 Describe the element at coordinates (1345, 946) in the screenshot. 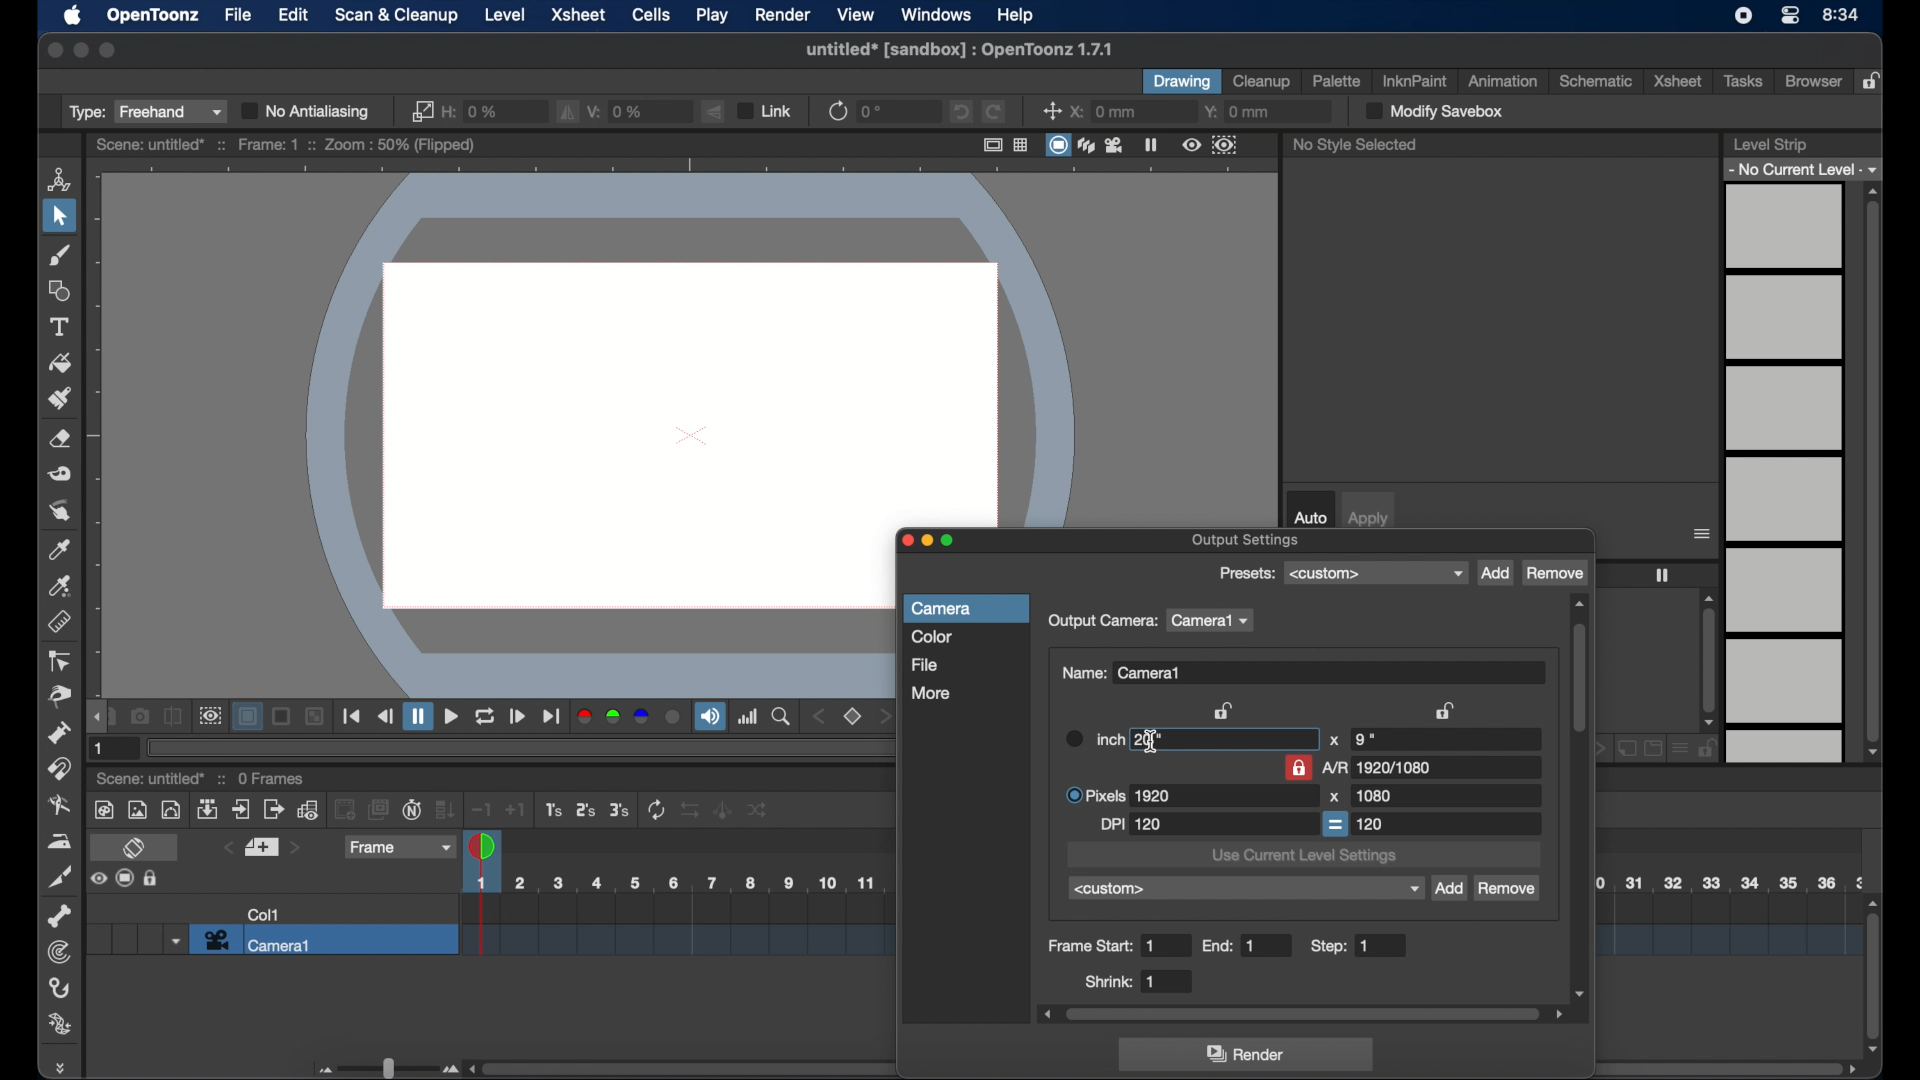

I see `step` at that location.